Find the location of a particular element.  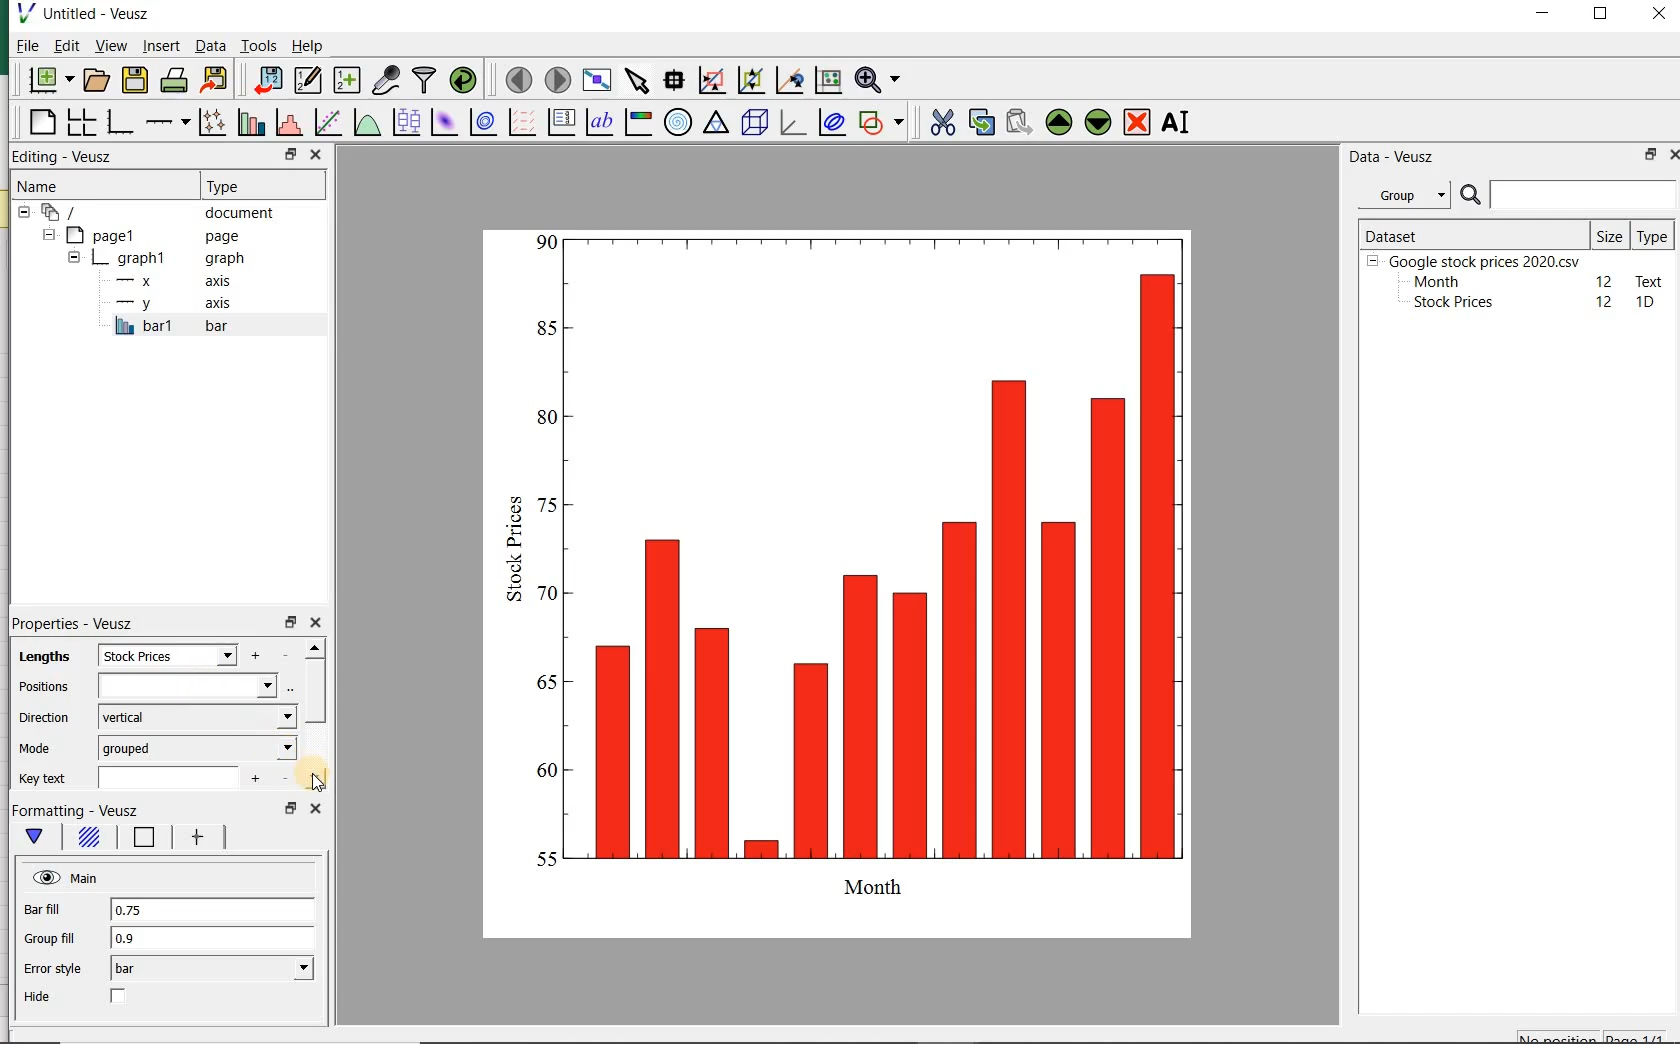

move to the previous page is located at coordinates (516, 78).